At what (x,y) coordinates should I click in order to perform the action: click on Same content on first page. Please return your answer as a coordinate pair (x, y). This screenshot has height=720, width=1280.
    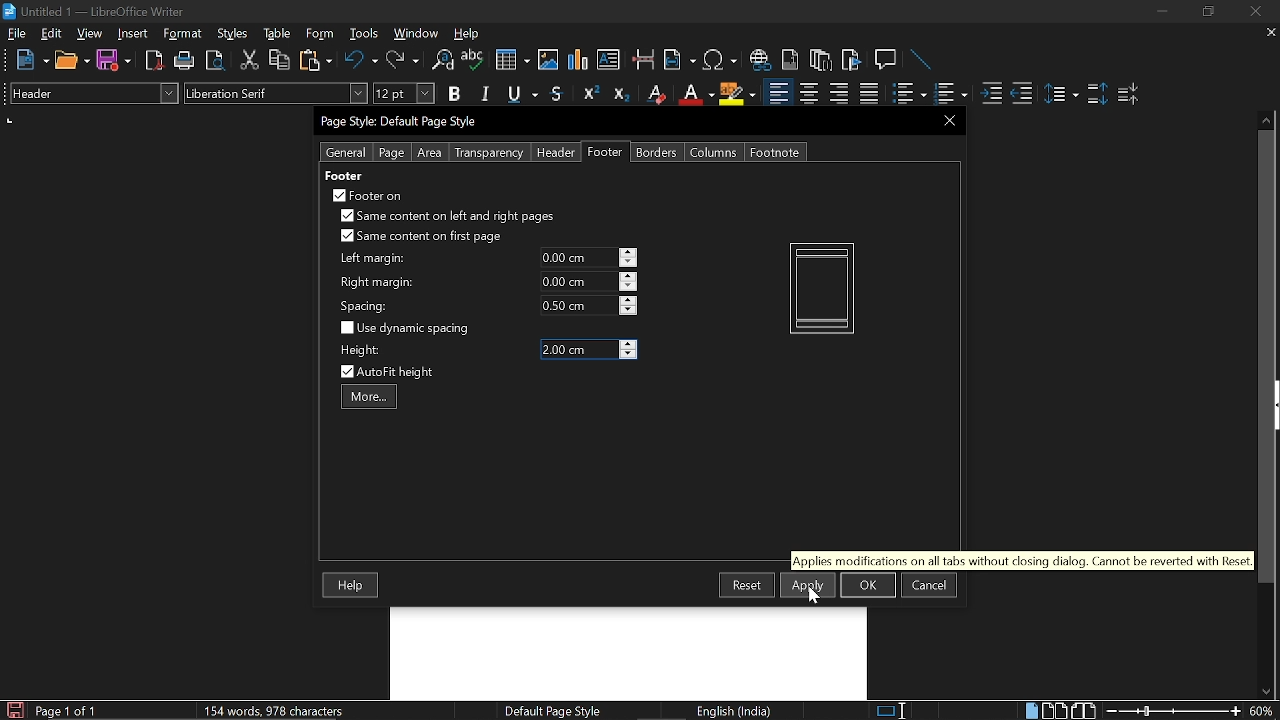
    Looking at the image, I should click on (422, 237).